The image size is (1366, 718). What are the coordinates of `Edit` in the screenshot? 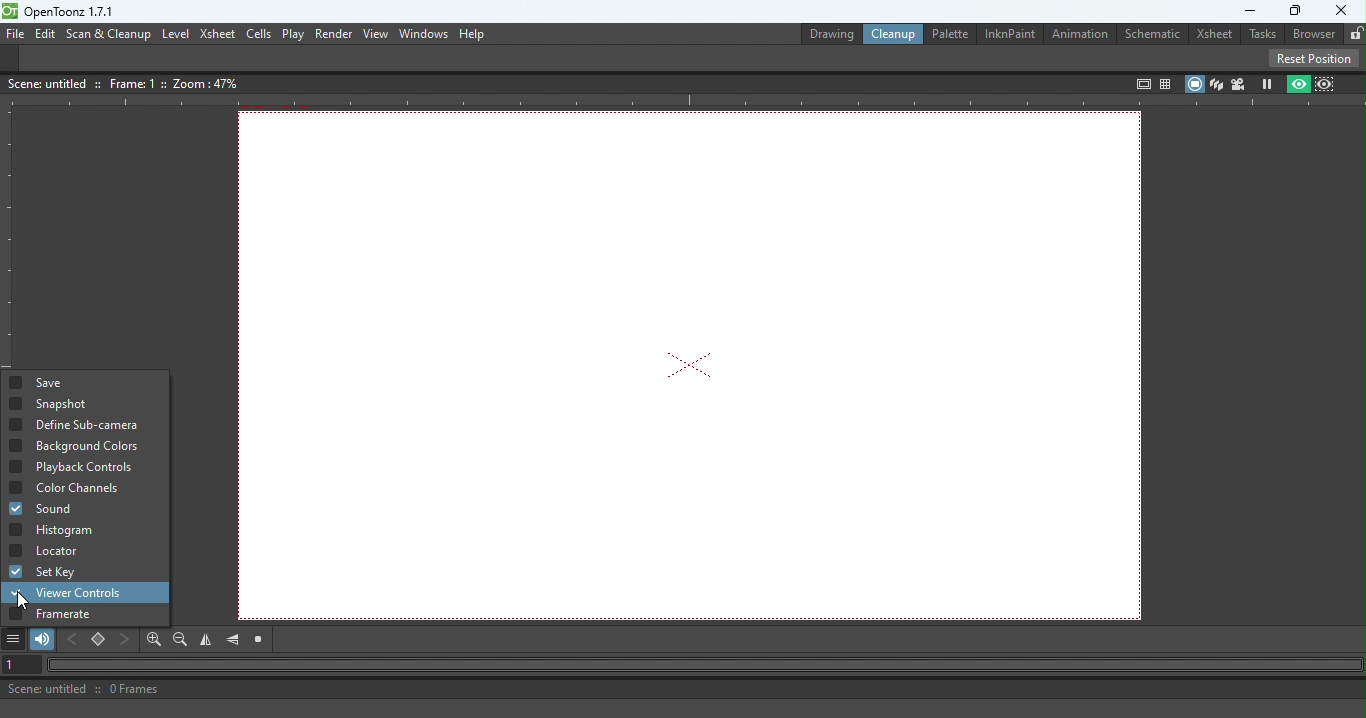 It's located at (44, 33).